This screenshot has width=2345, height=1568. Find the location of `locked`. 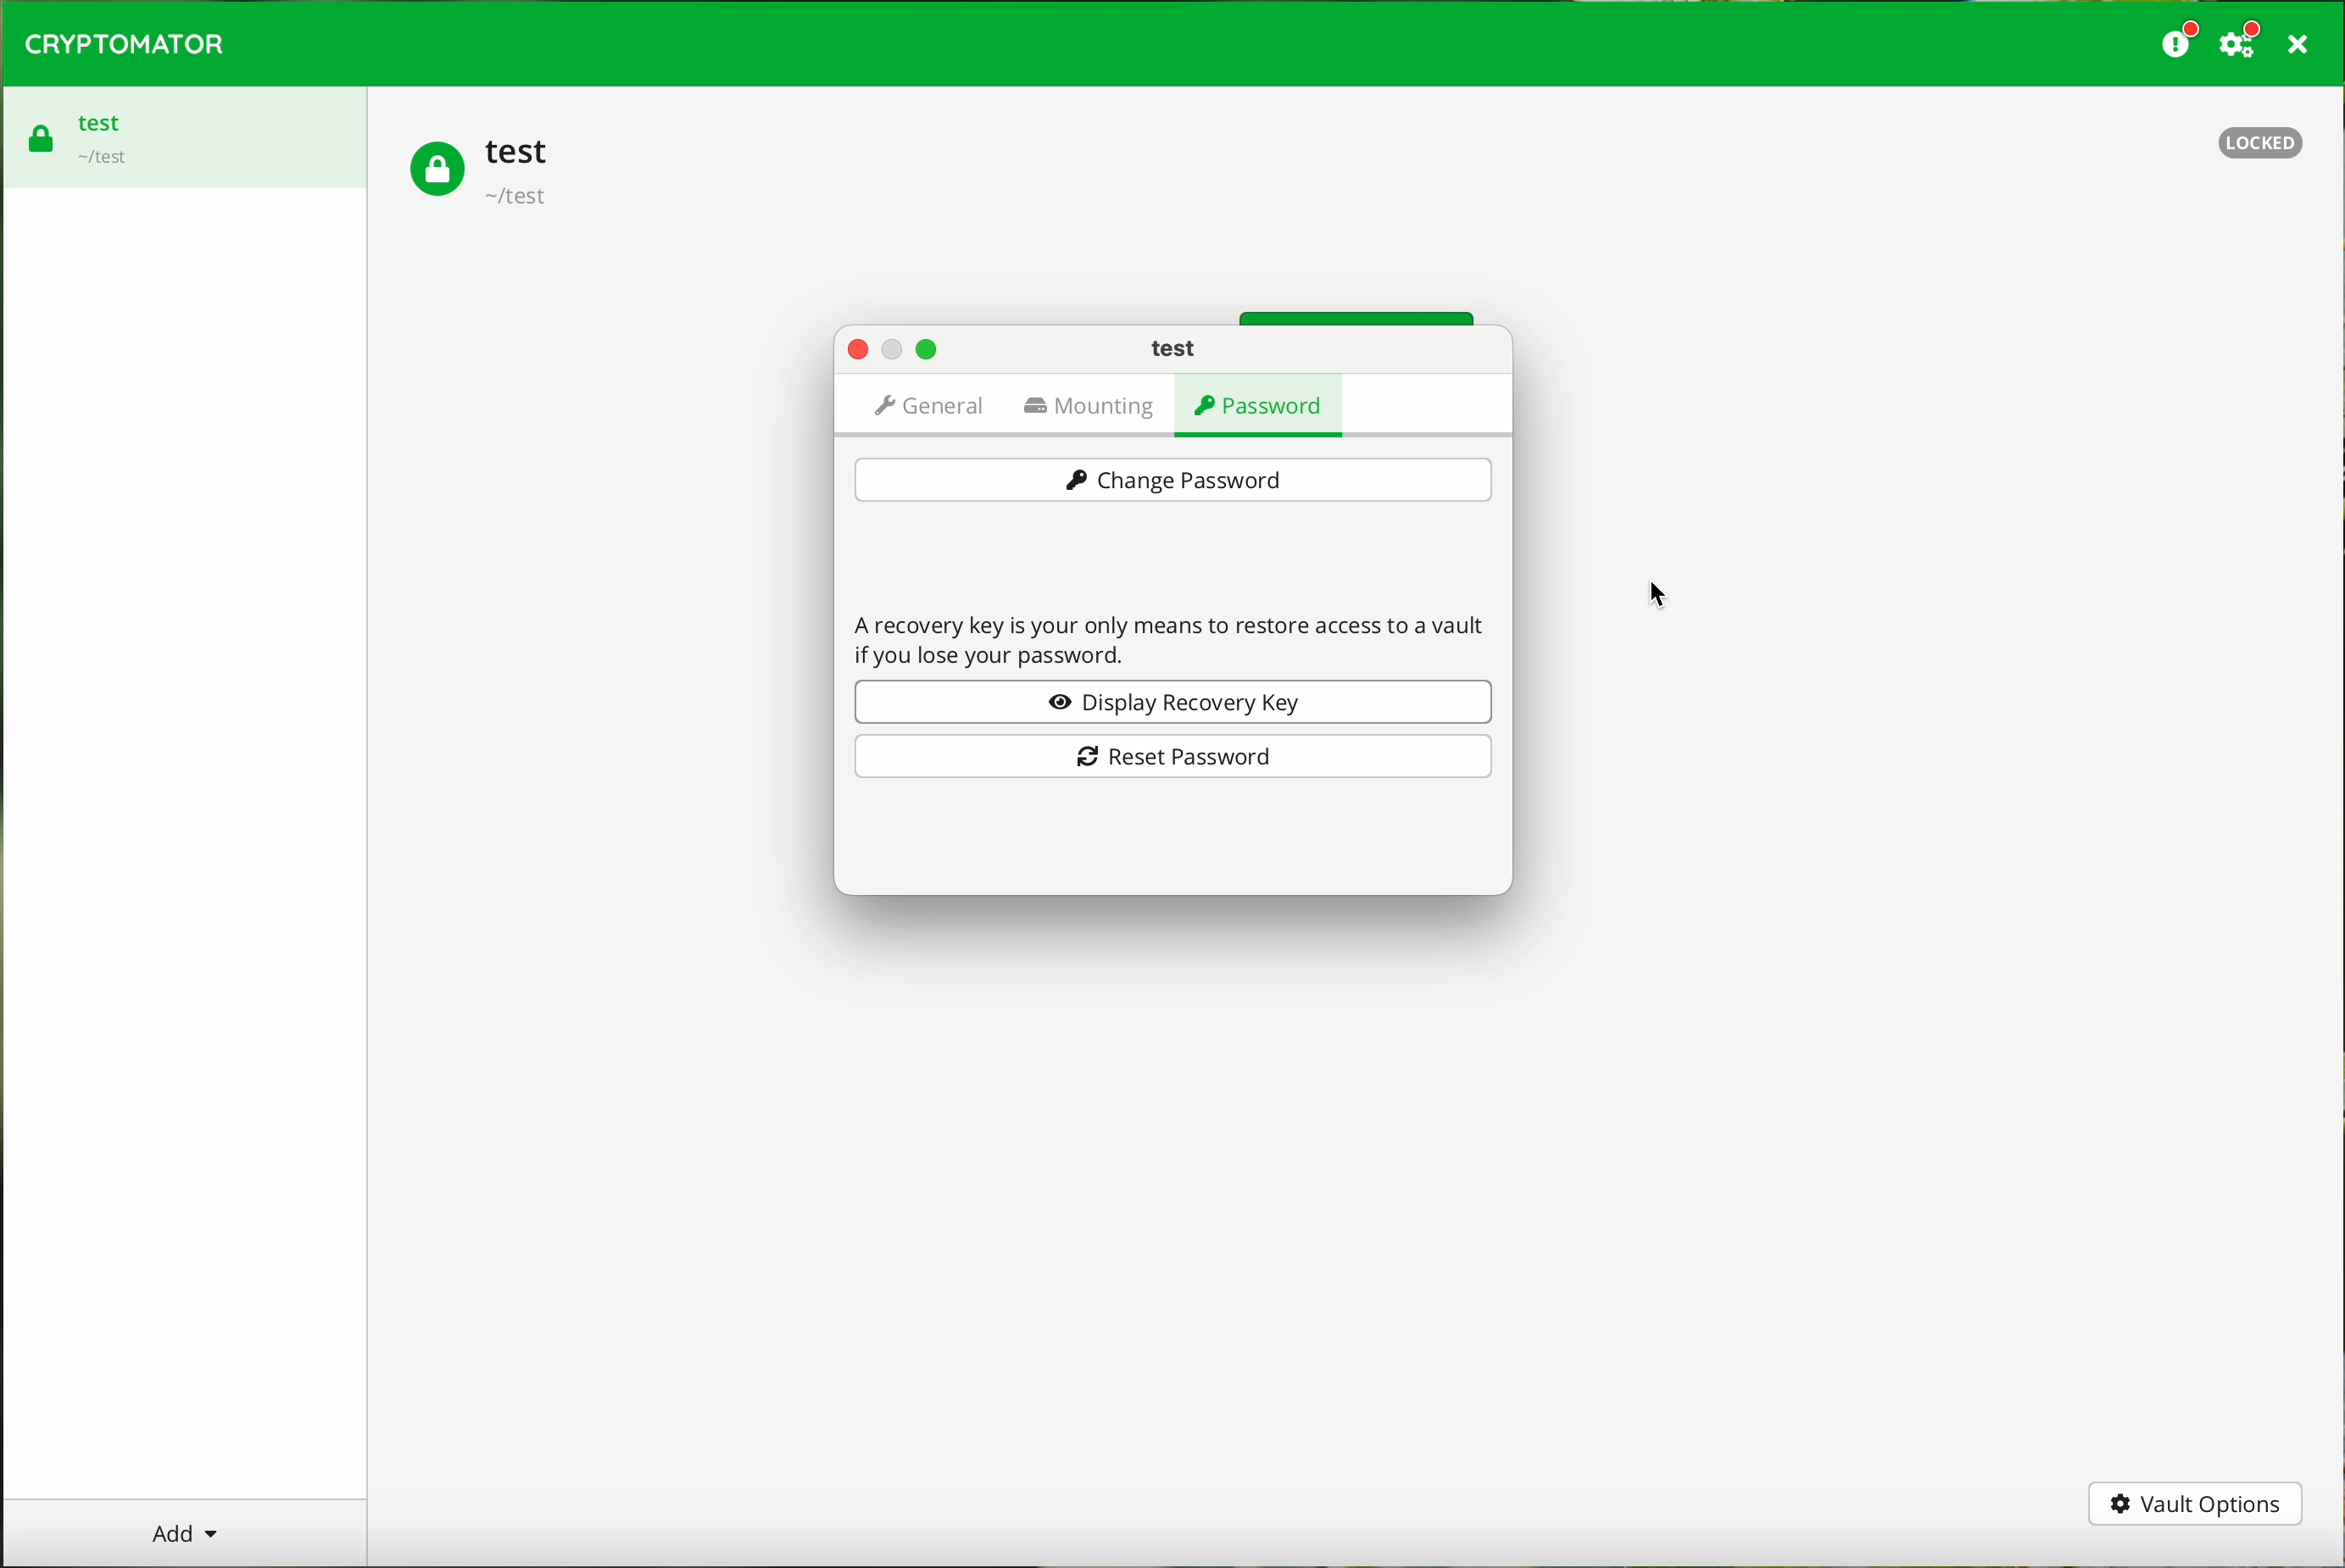

locked is located at coordinates (2251, 138).